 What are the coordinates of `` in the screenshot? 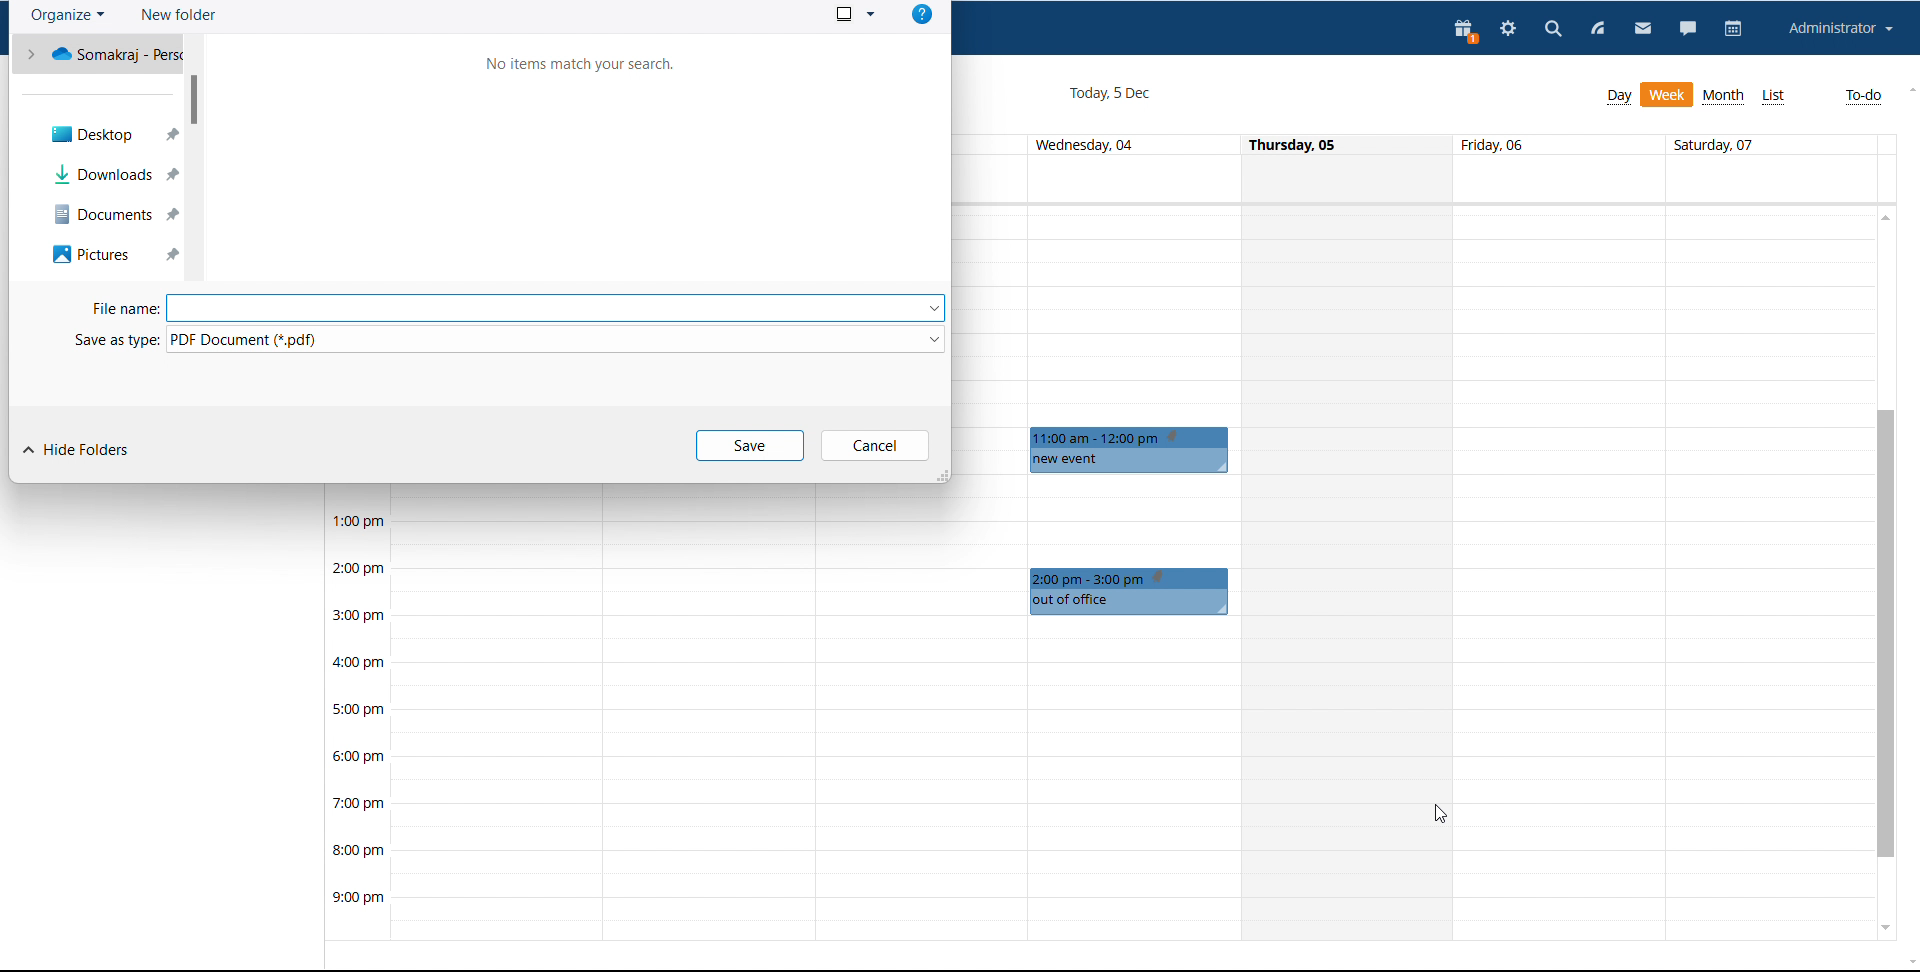 It's located at (106, 136).